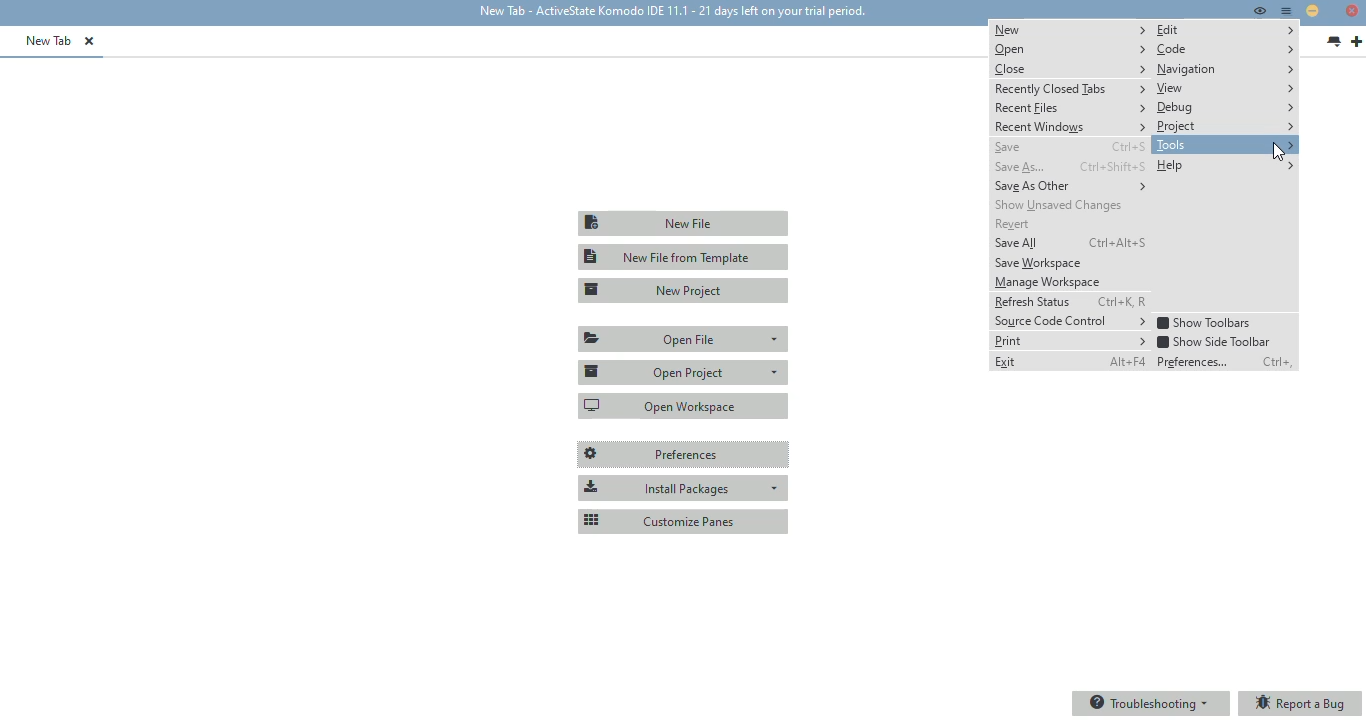 This screenshot has height=720, width=1366. What do you see at coordinates (1070, 68) in the screenshot?
I see `close` at bounding box center [1070, 68].